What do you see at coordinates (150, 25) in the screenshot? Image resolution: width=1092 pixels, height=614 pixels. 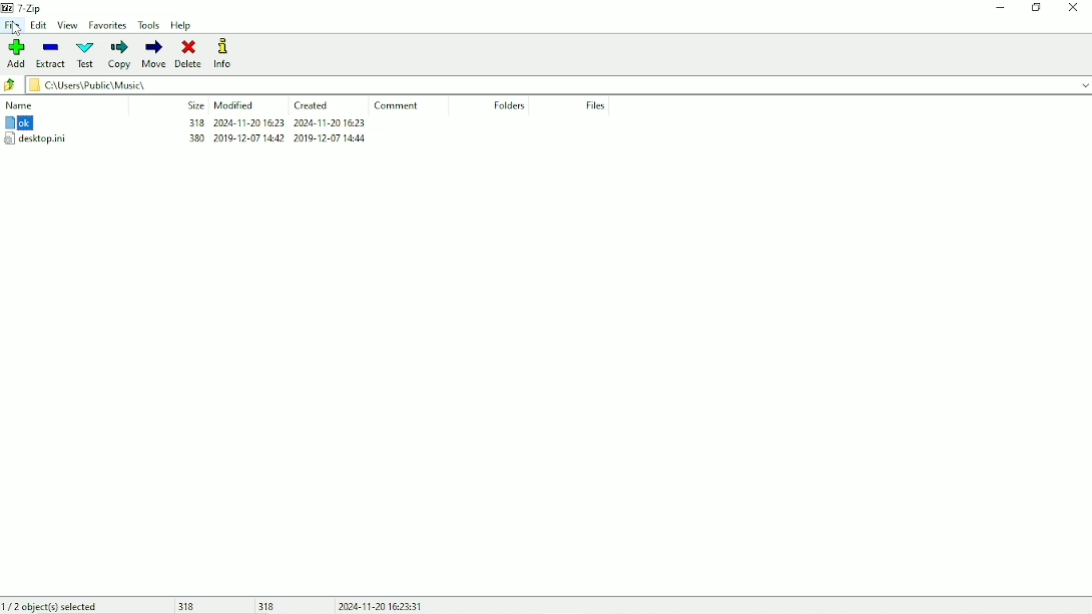 I see `Tools` at bounding box center [150, 25].